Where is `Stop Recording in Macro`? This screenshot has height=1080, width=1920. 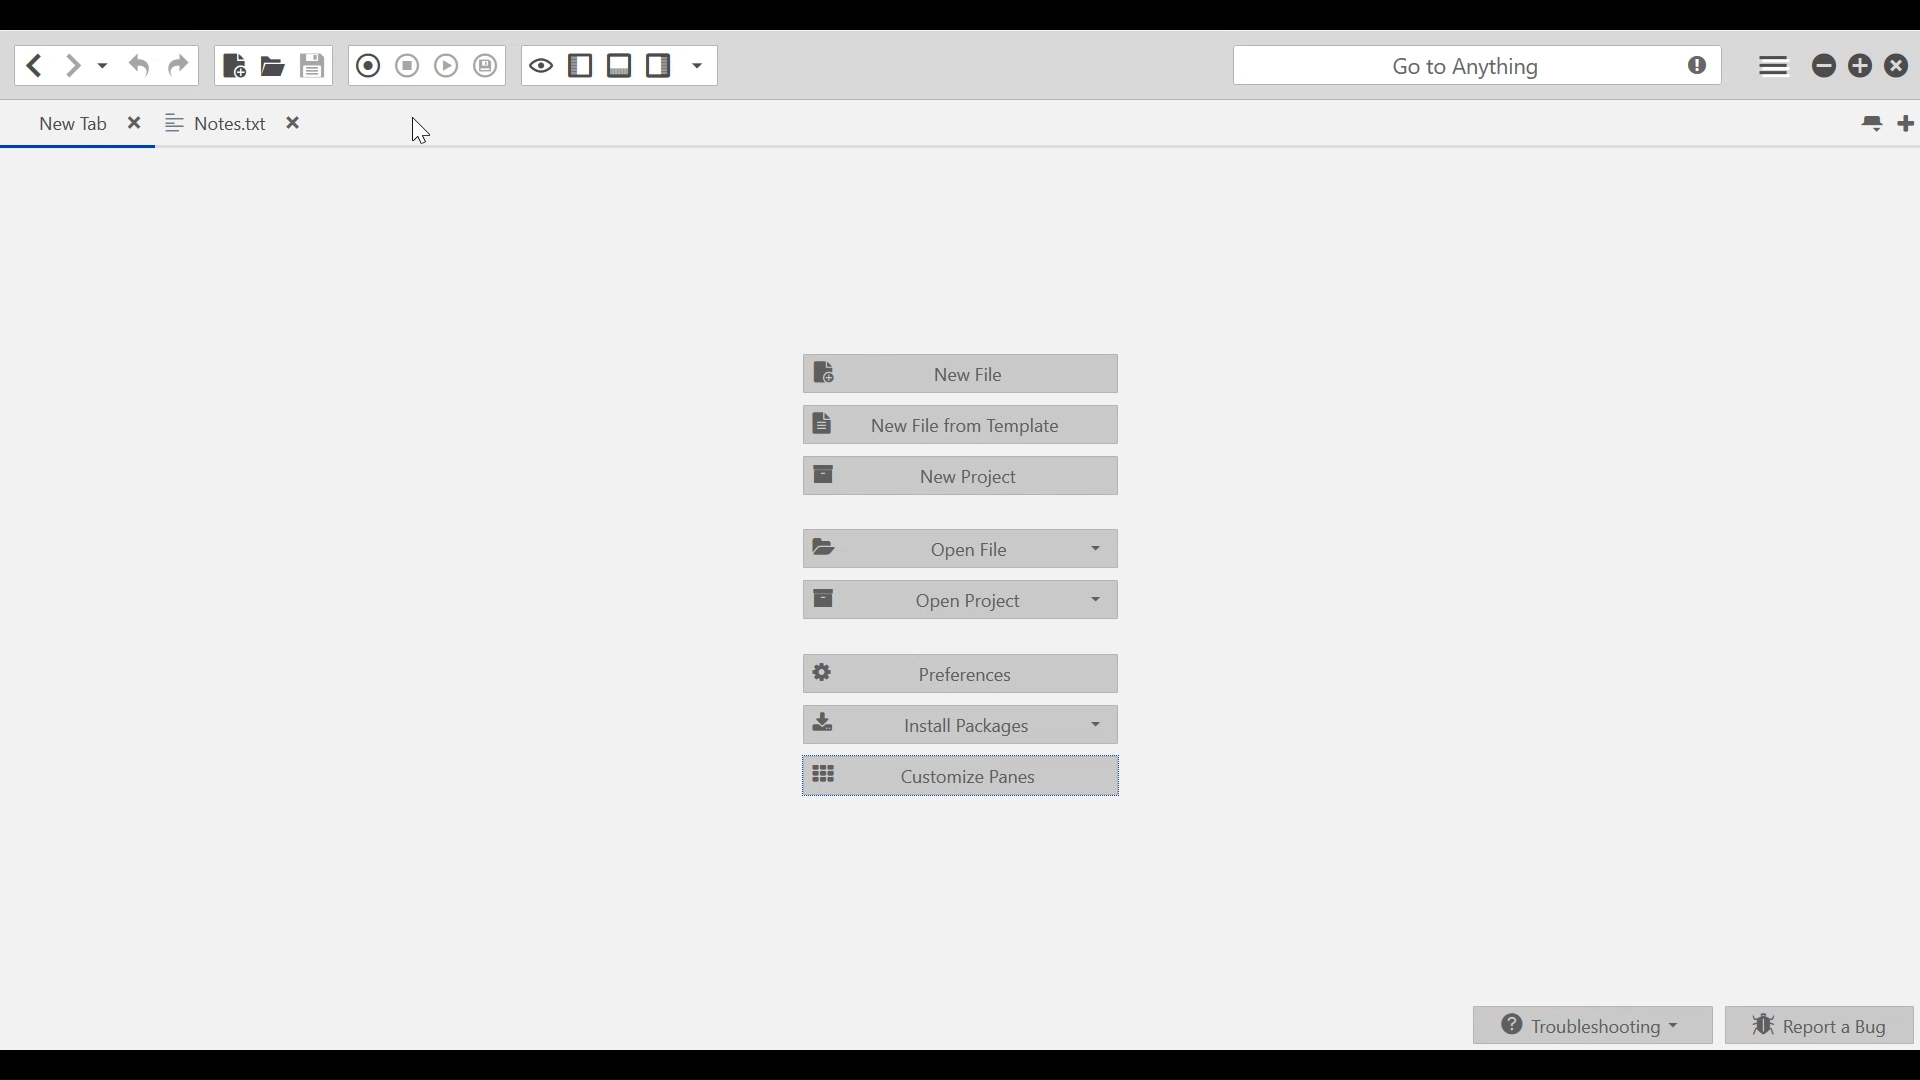 Stop Recording in Macro is located at coordinates (407, 66).